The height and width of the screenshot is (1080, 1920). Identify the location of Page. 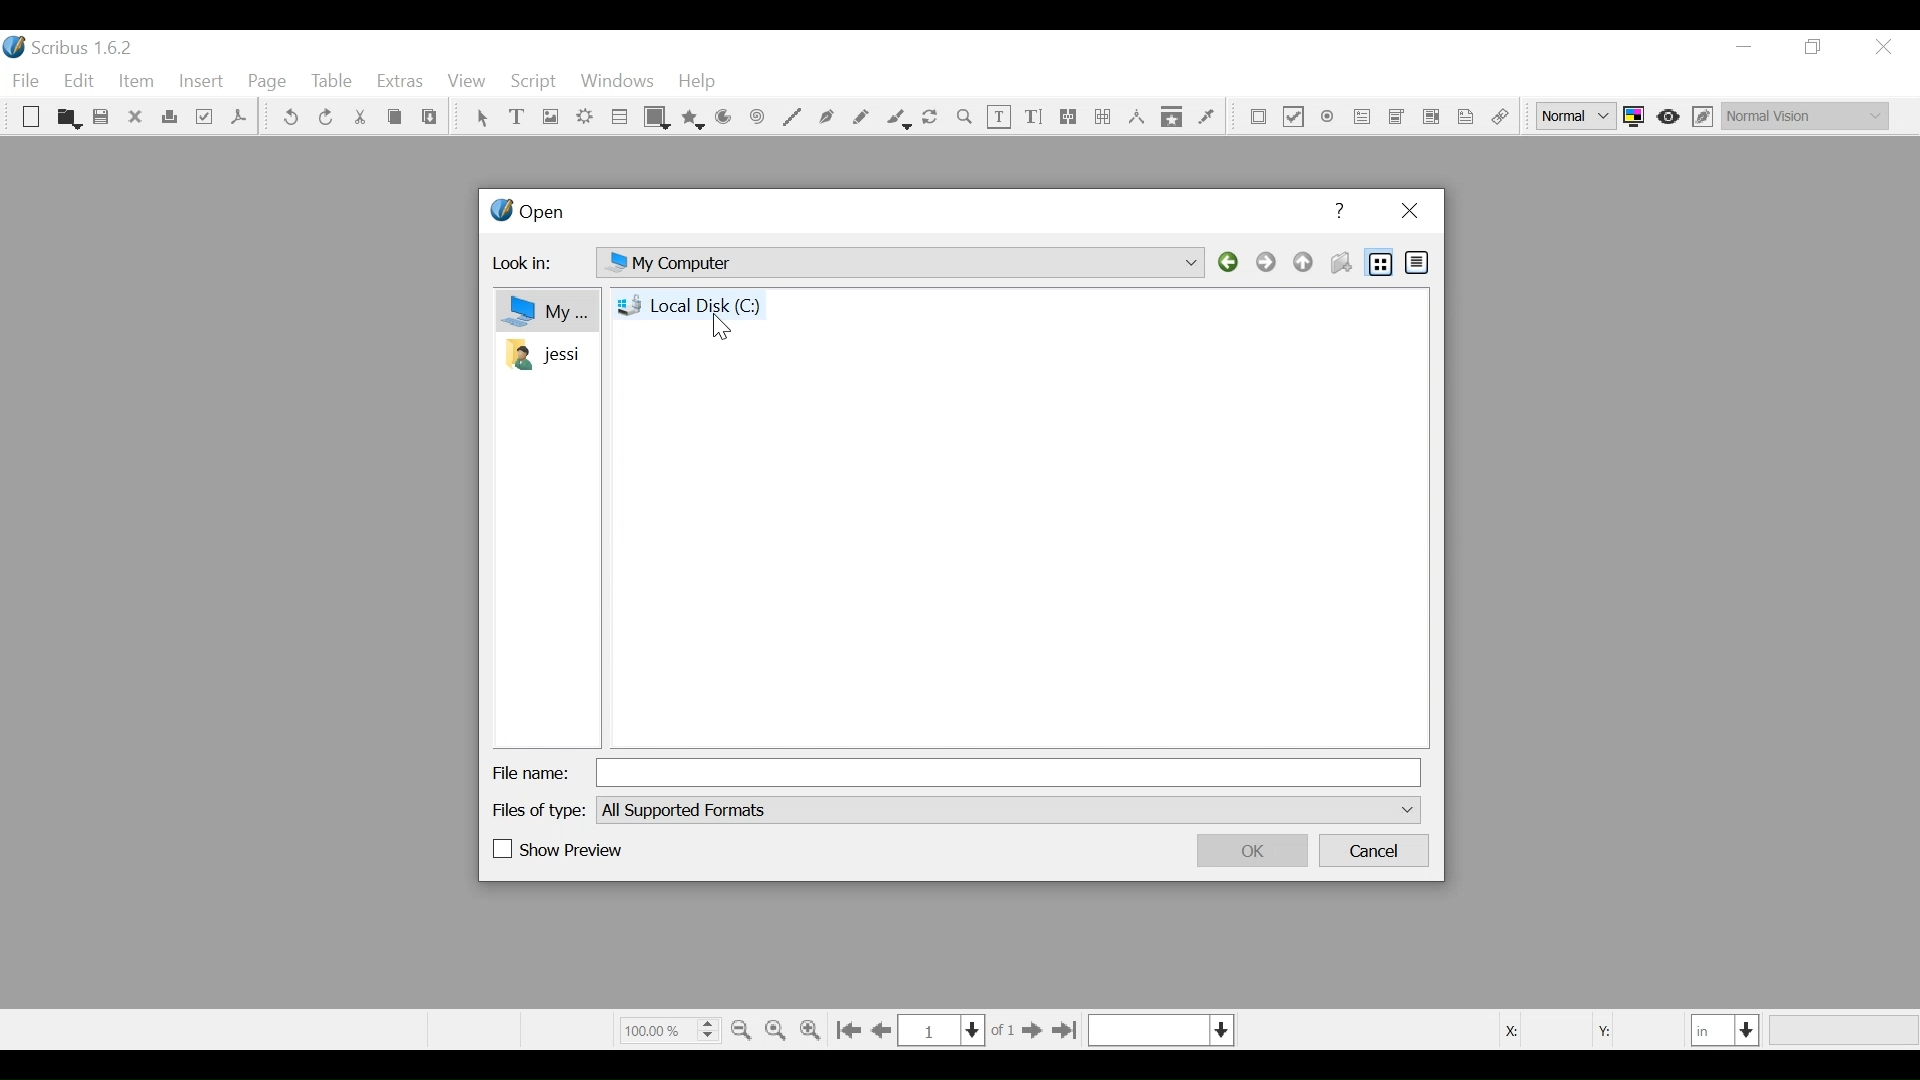
(268, 83).